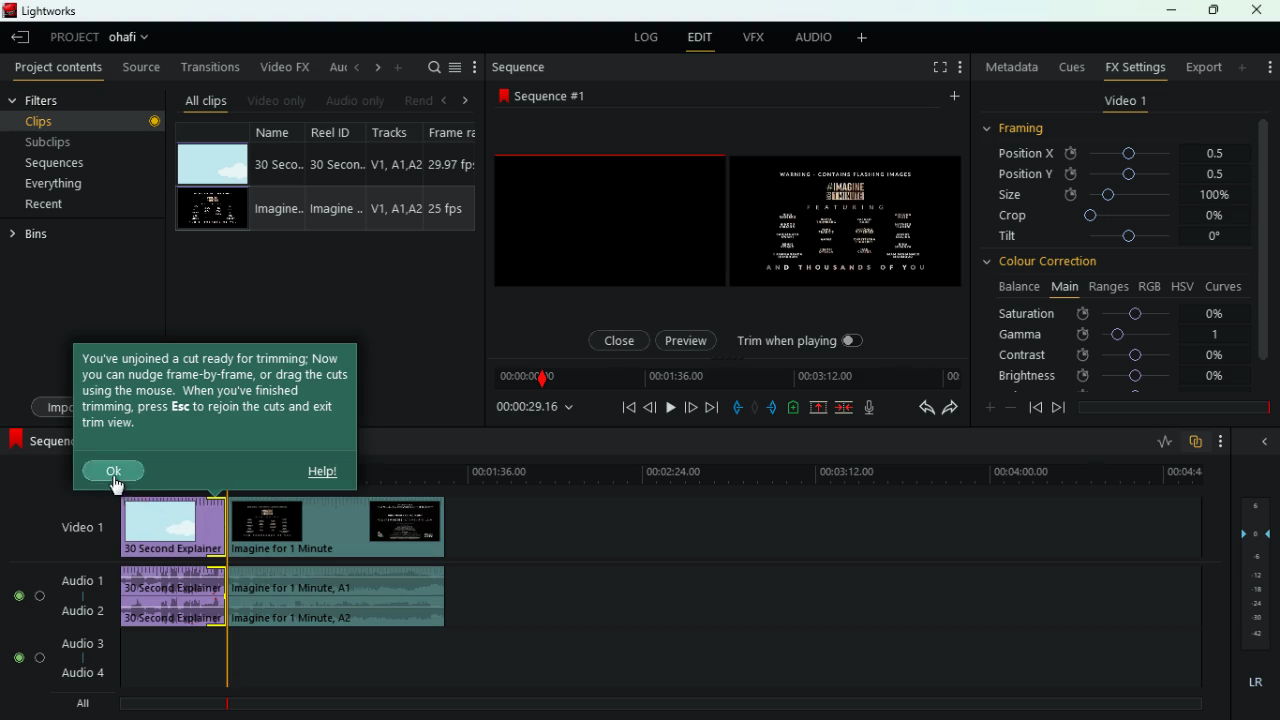 The width and height of the screenshot is (1280, 720). I want to click on up, so click(819, 409).